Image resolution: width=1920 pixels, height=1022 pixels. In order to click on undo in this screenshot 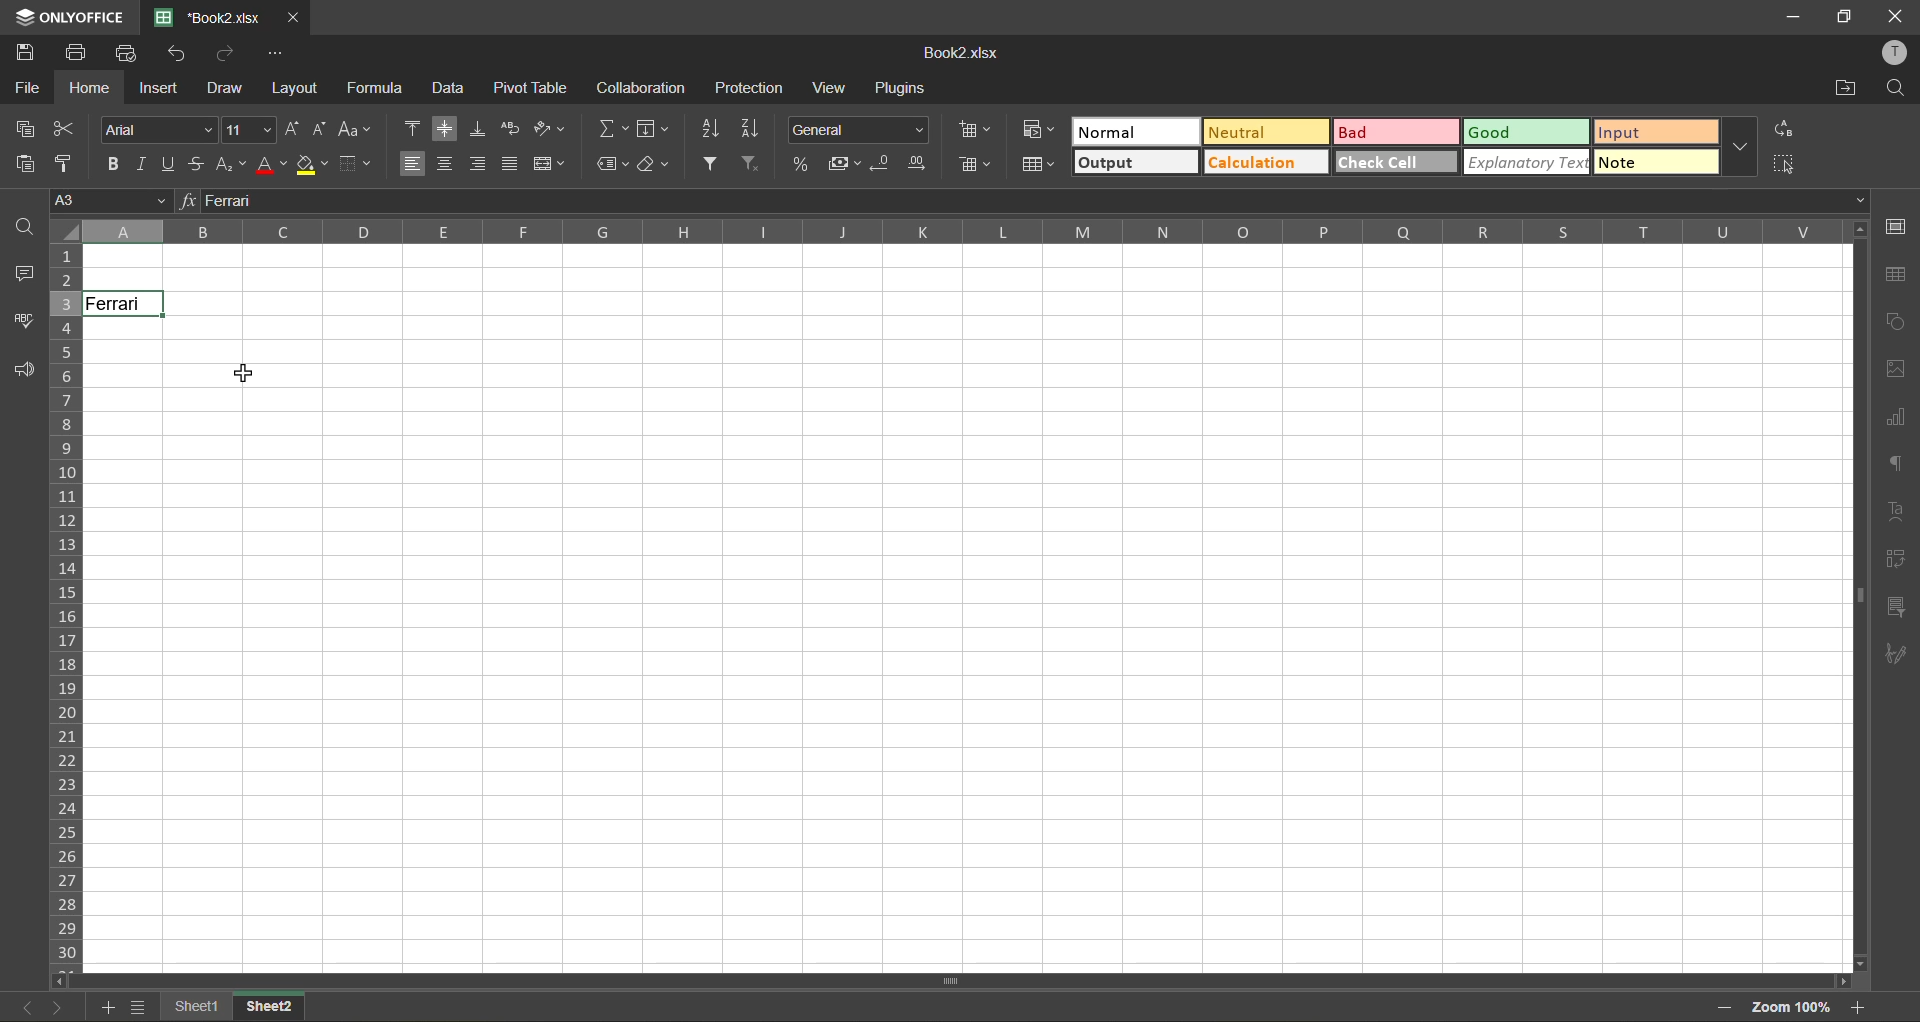, I will do `click(178, 55)`.